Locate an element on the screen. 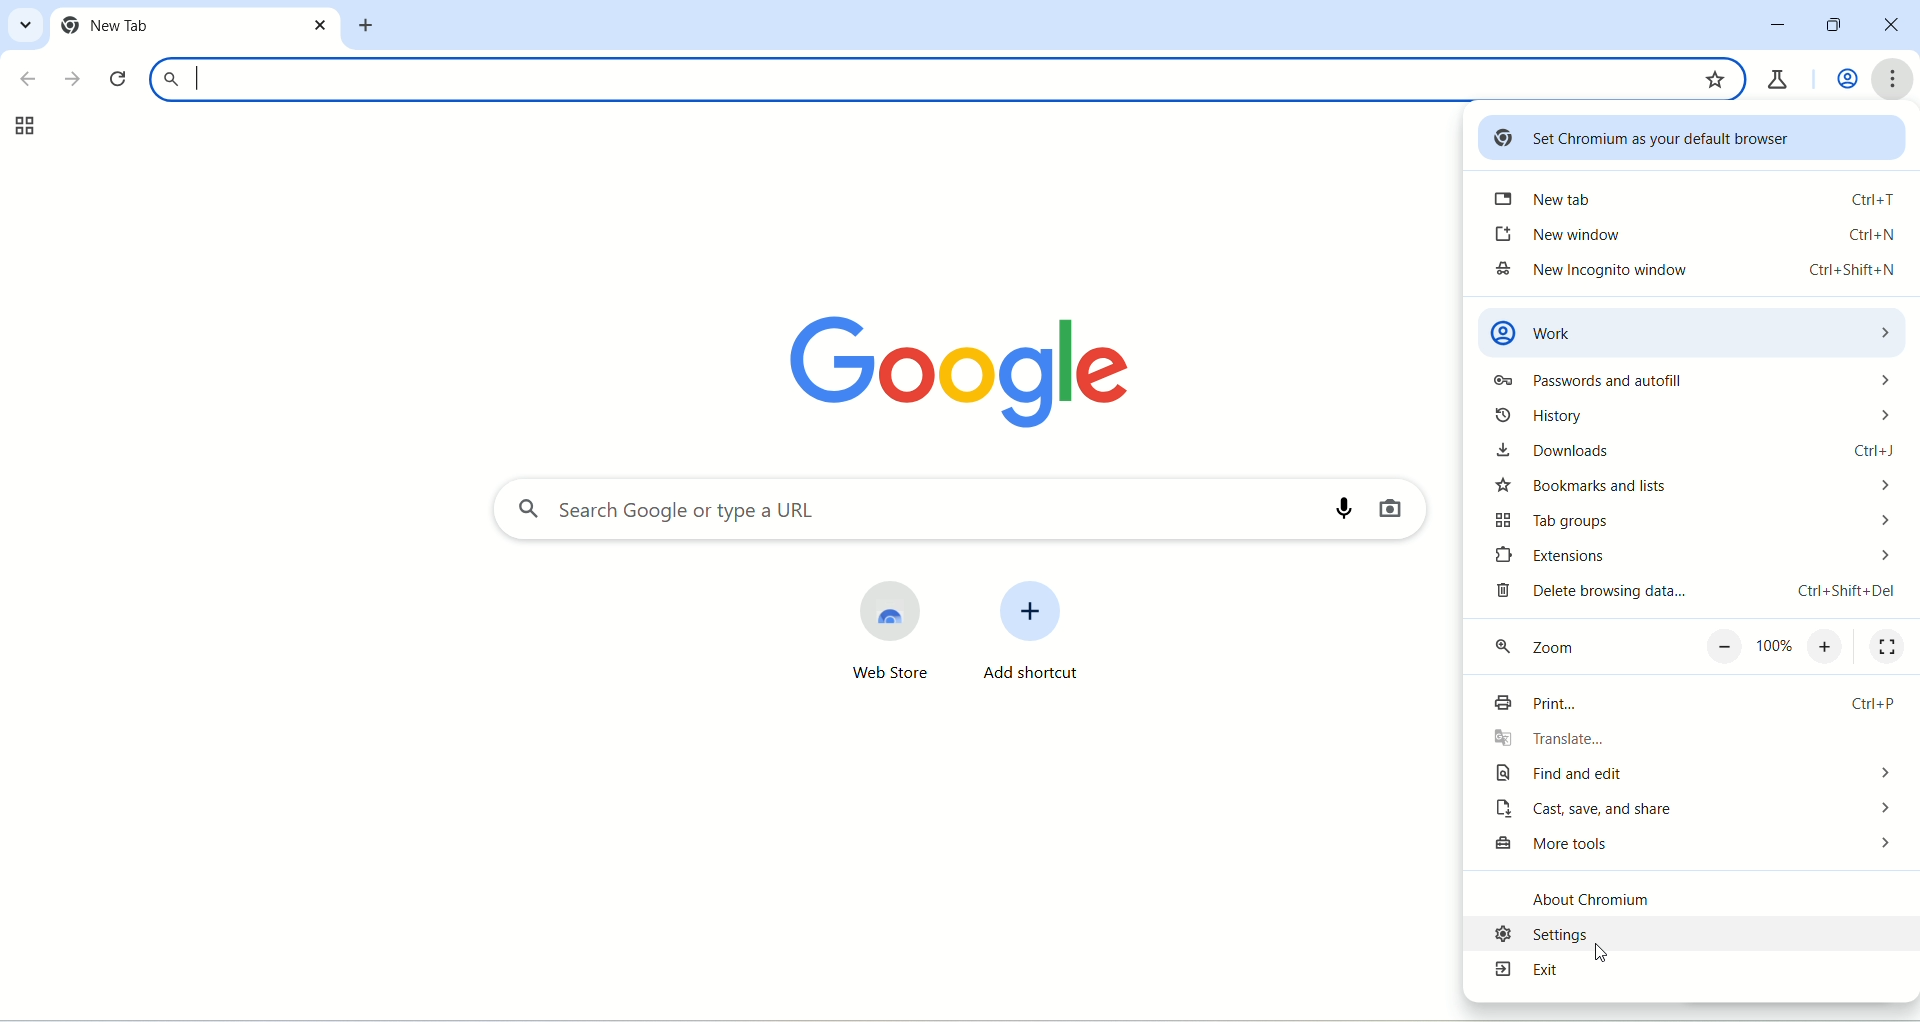 The height and width of the screenshot is (1022, 1920). exit is located at coordinates (1682, 975).